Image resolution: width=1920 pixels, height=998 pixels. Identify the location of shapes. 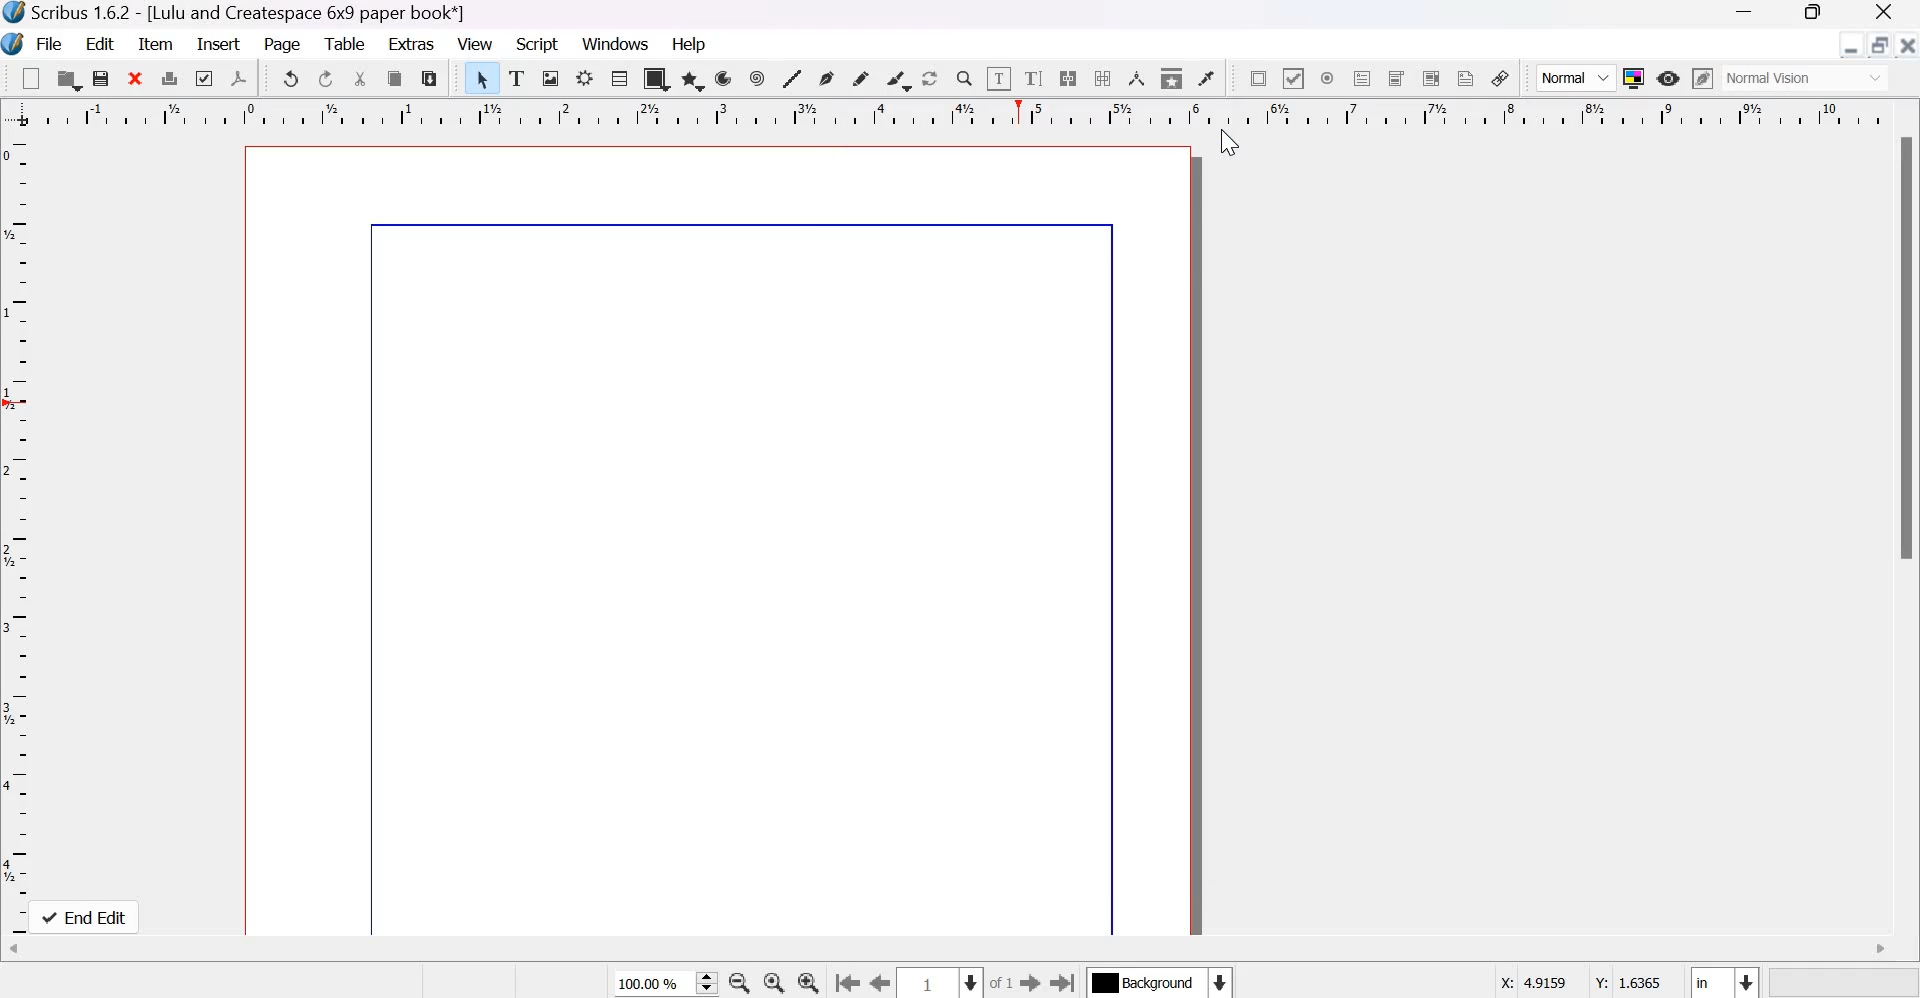
(655, 79).